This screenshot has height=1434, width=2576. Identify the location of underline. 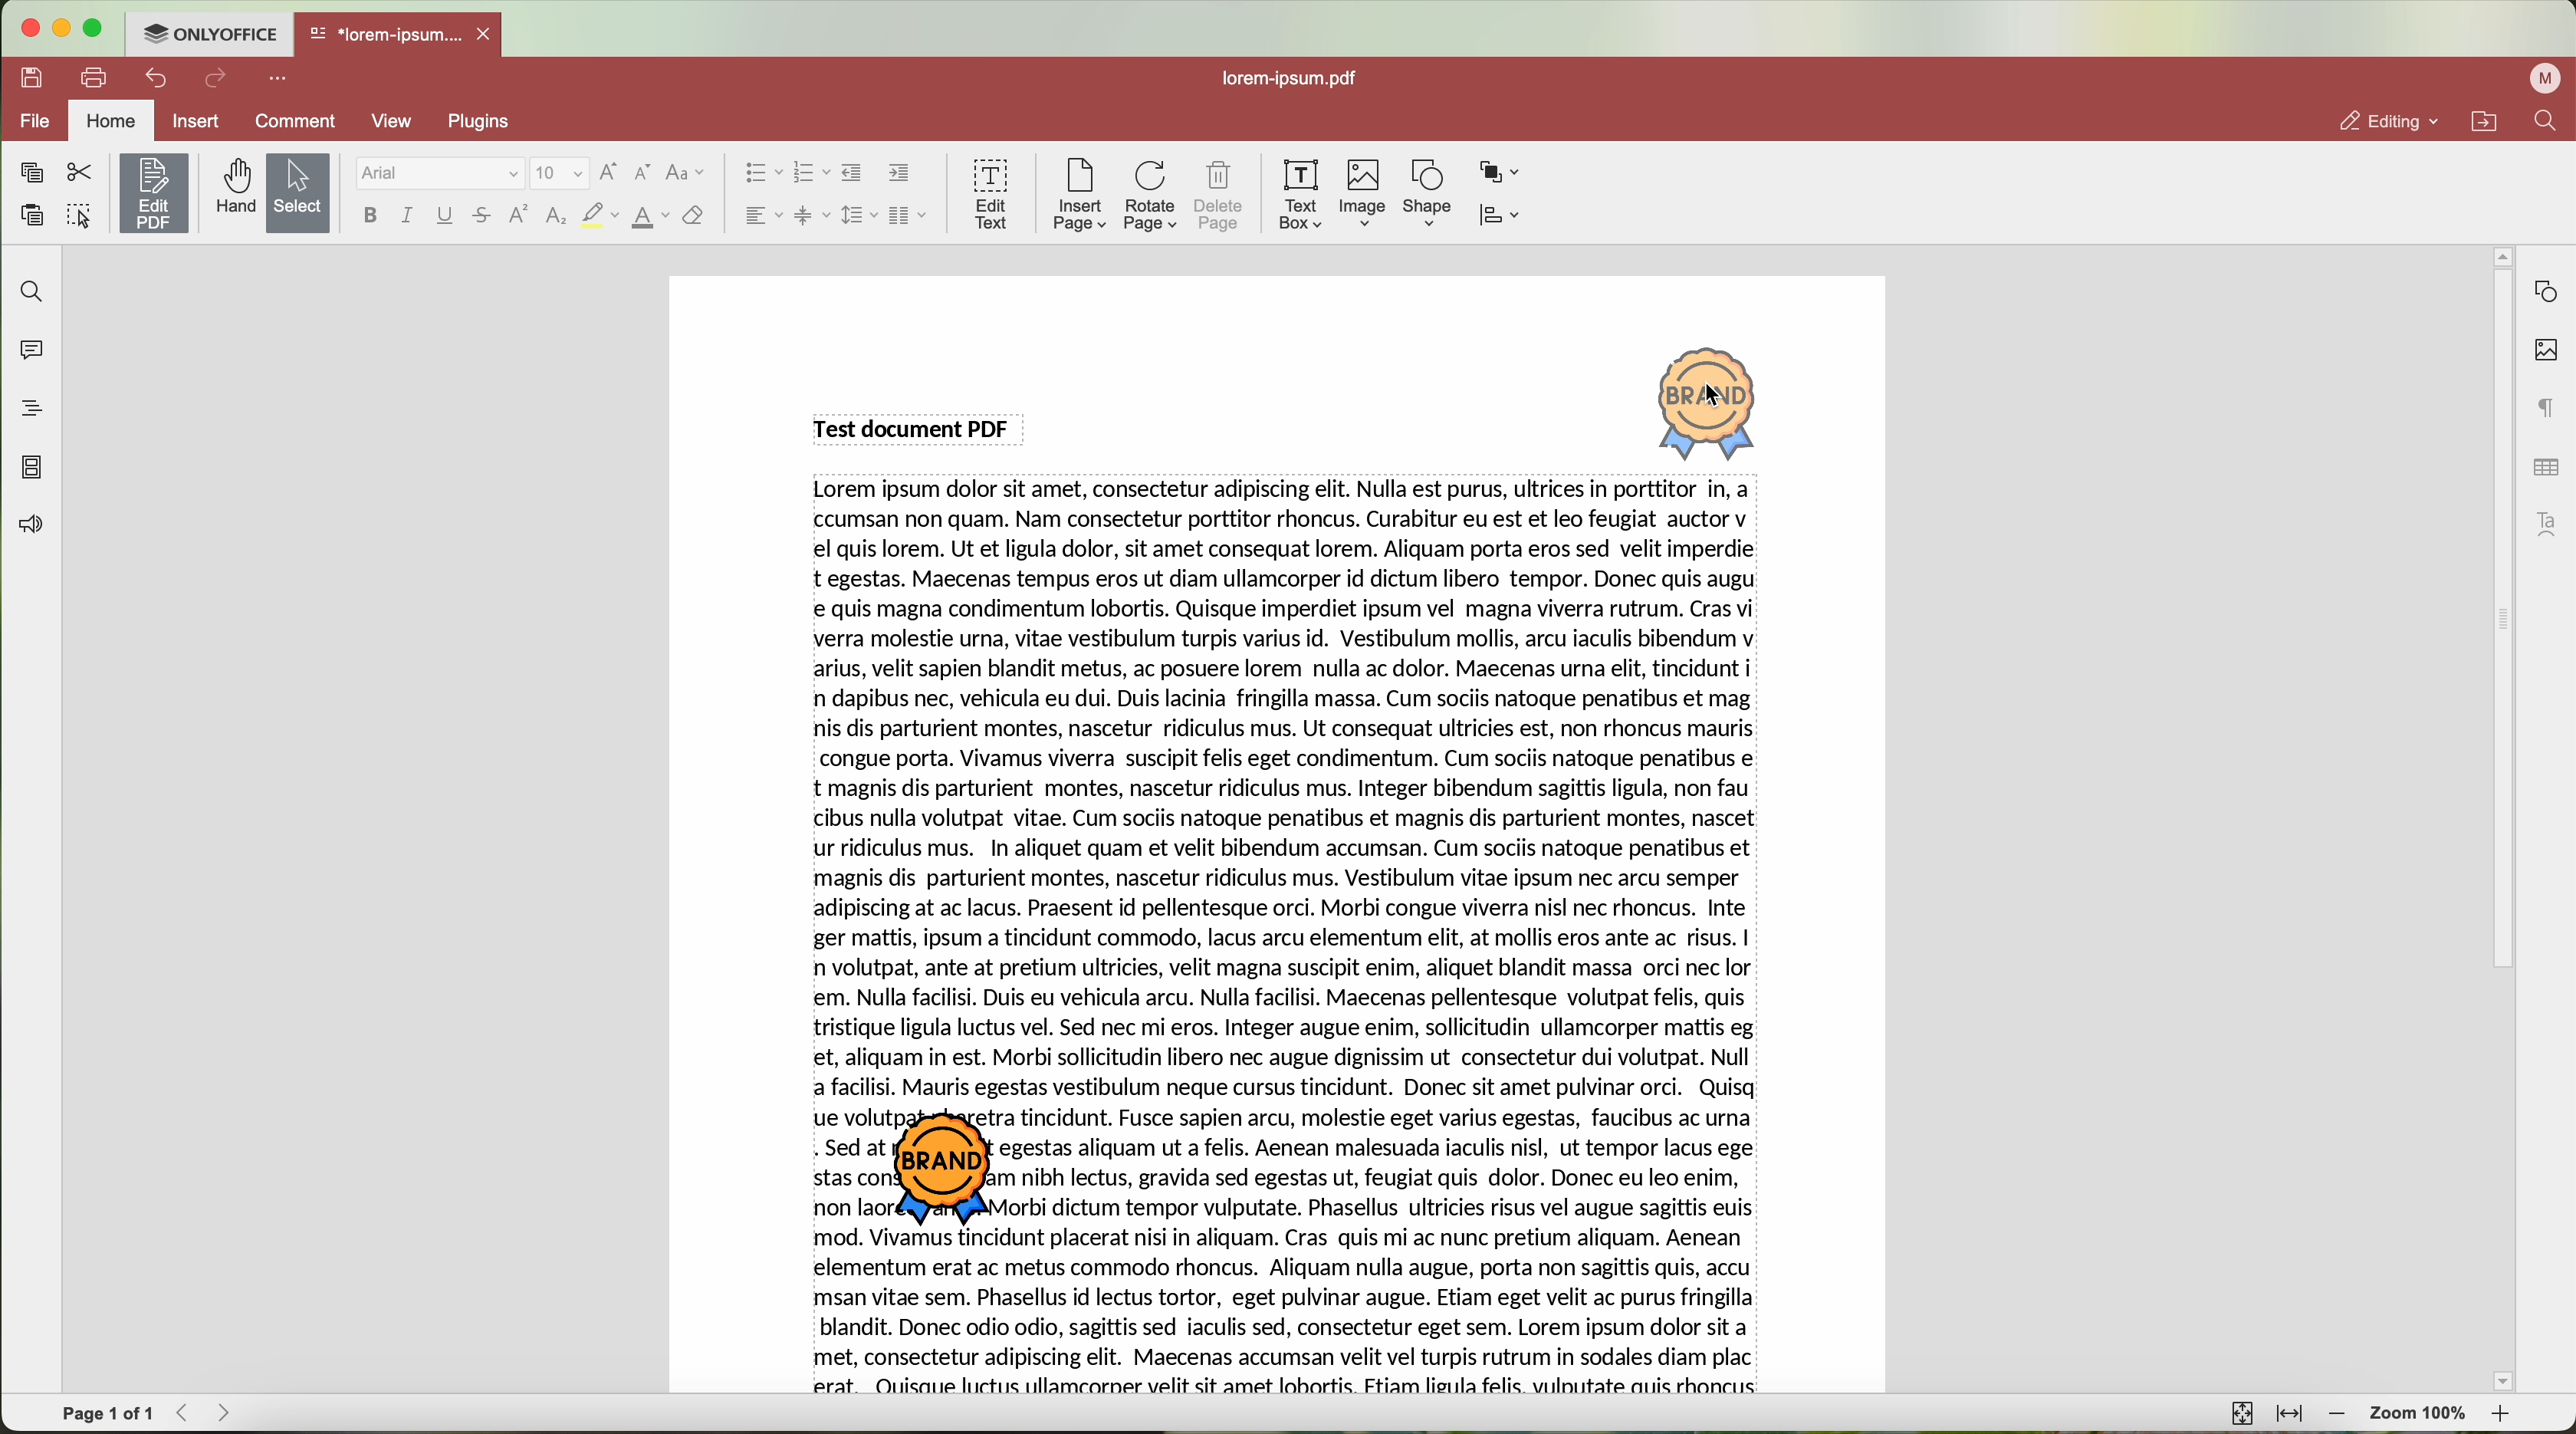
(446, 219).